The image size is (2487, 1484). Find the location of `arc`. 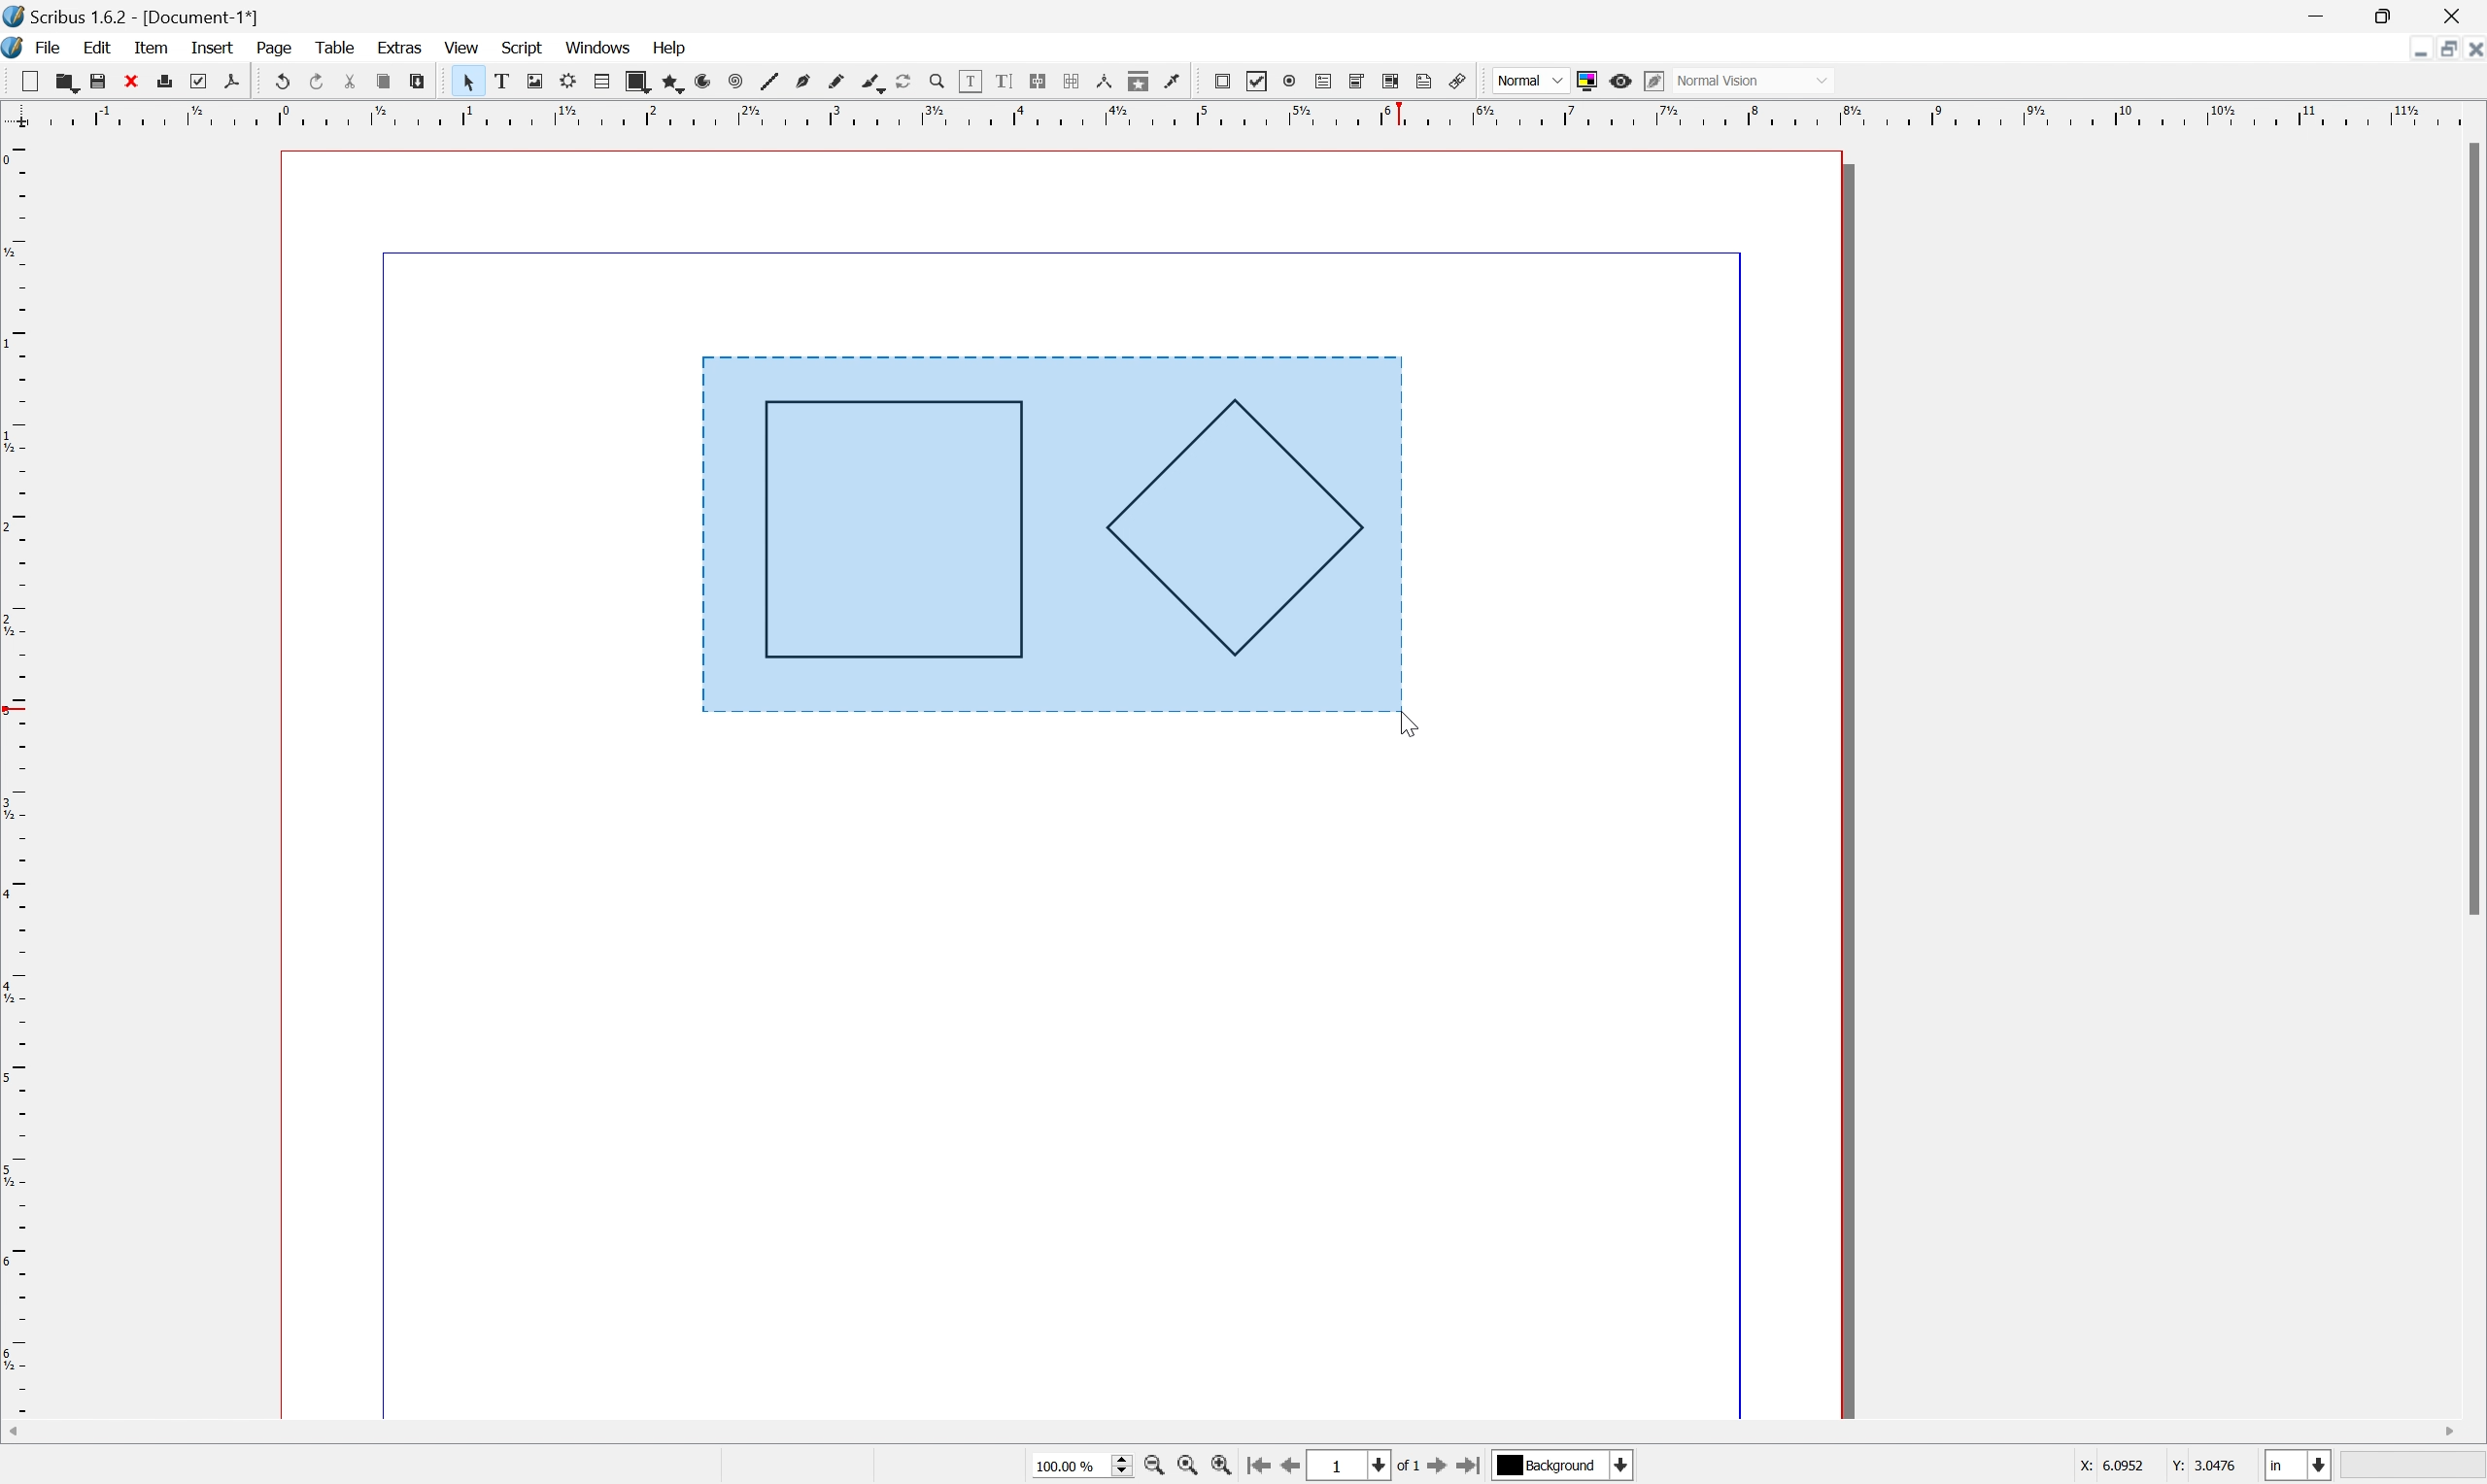

arc is located at coordinates (696, 80).